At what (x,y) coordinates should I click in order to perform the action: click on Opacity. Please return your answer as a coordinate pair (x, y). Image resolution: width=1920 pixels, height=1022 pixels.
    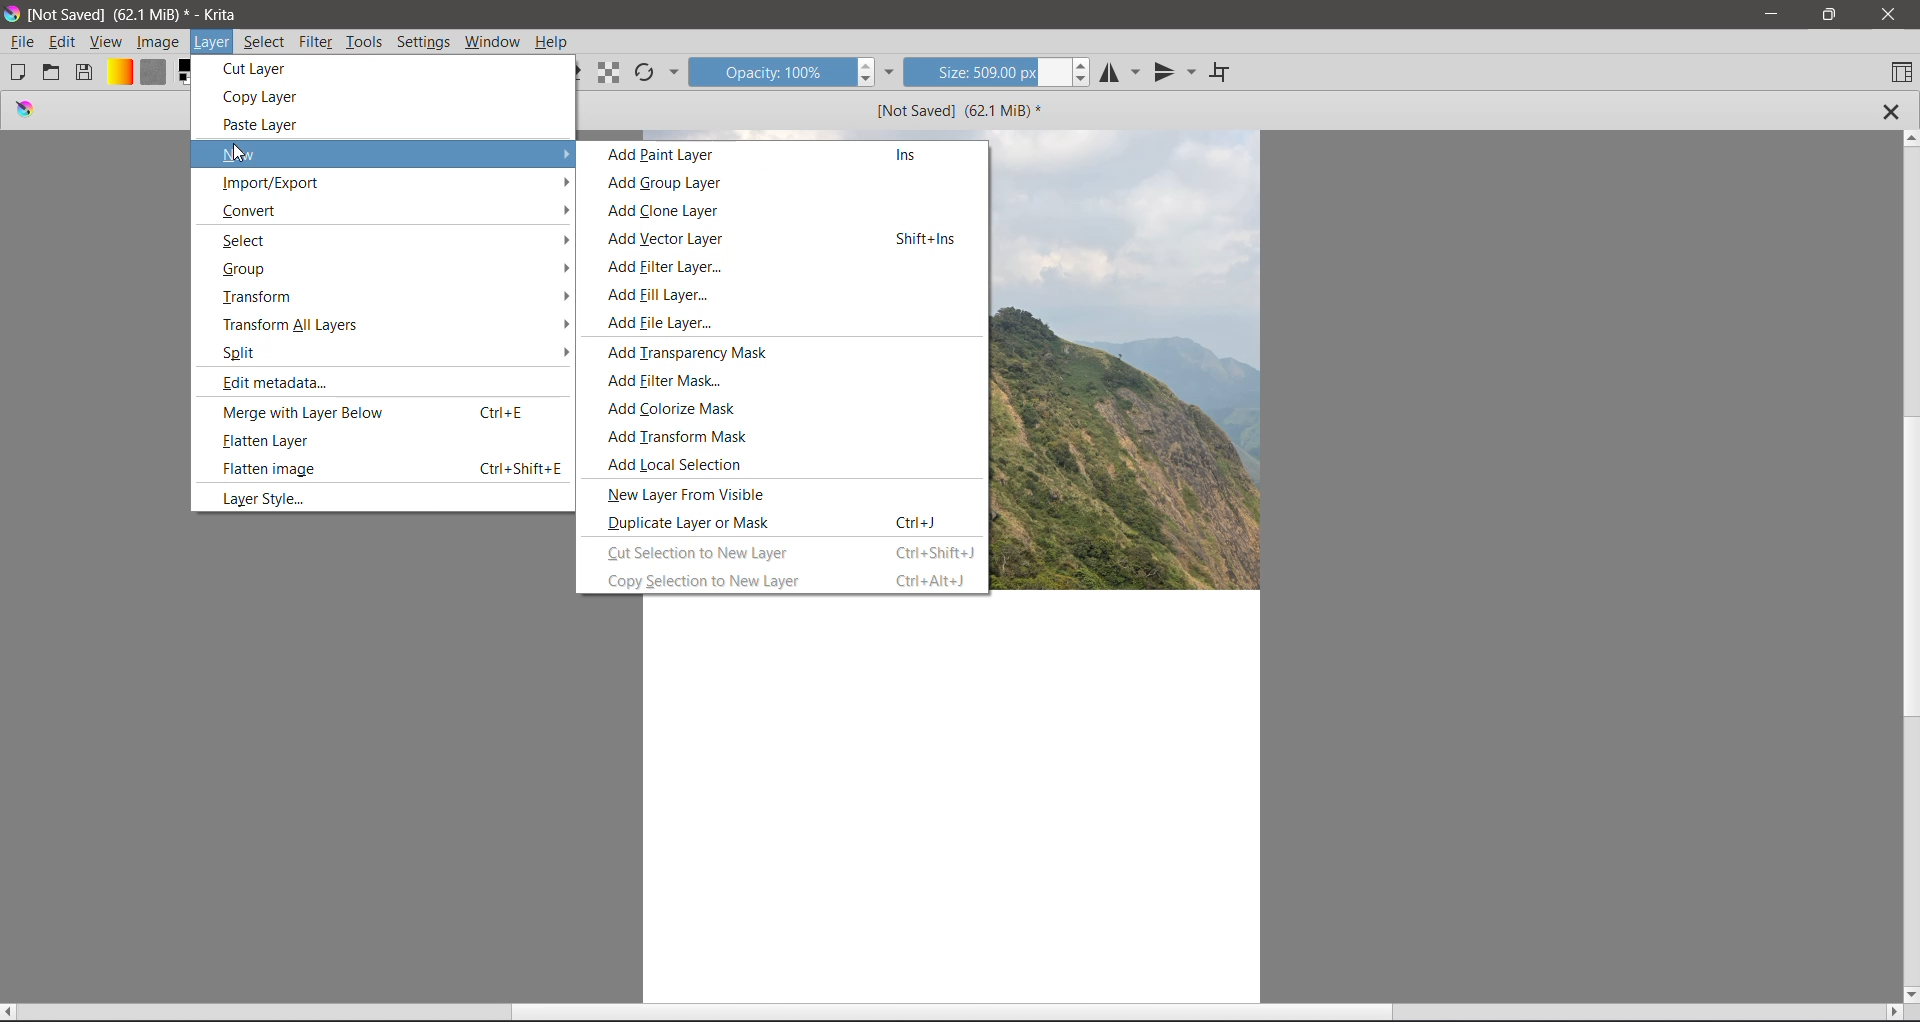
    Looking at the image, I should click on (770, 74).